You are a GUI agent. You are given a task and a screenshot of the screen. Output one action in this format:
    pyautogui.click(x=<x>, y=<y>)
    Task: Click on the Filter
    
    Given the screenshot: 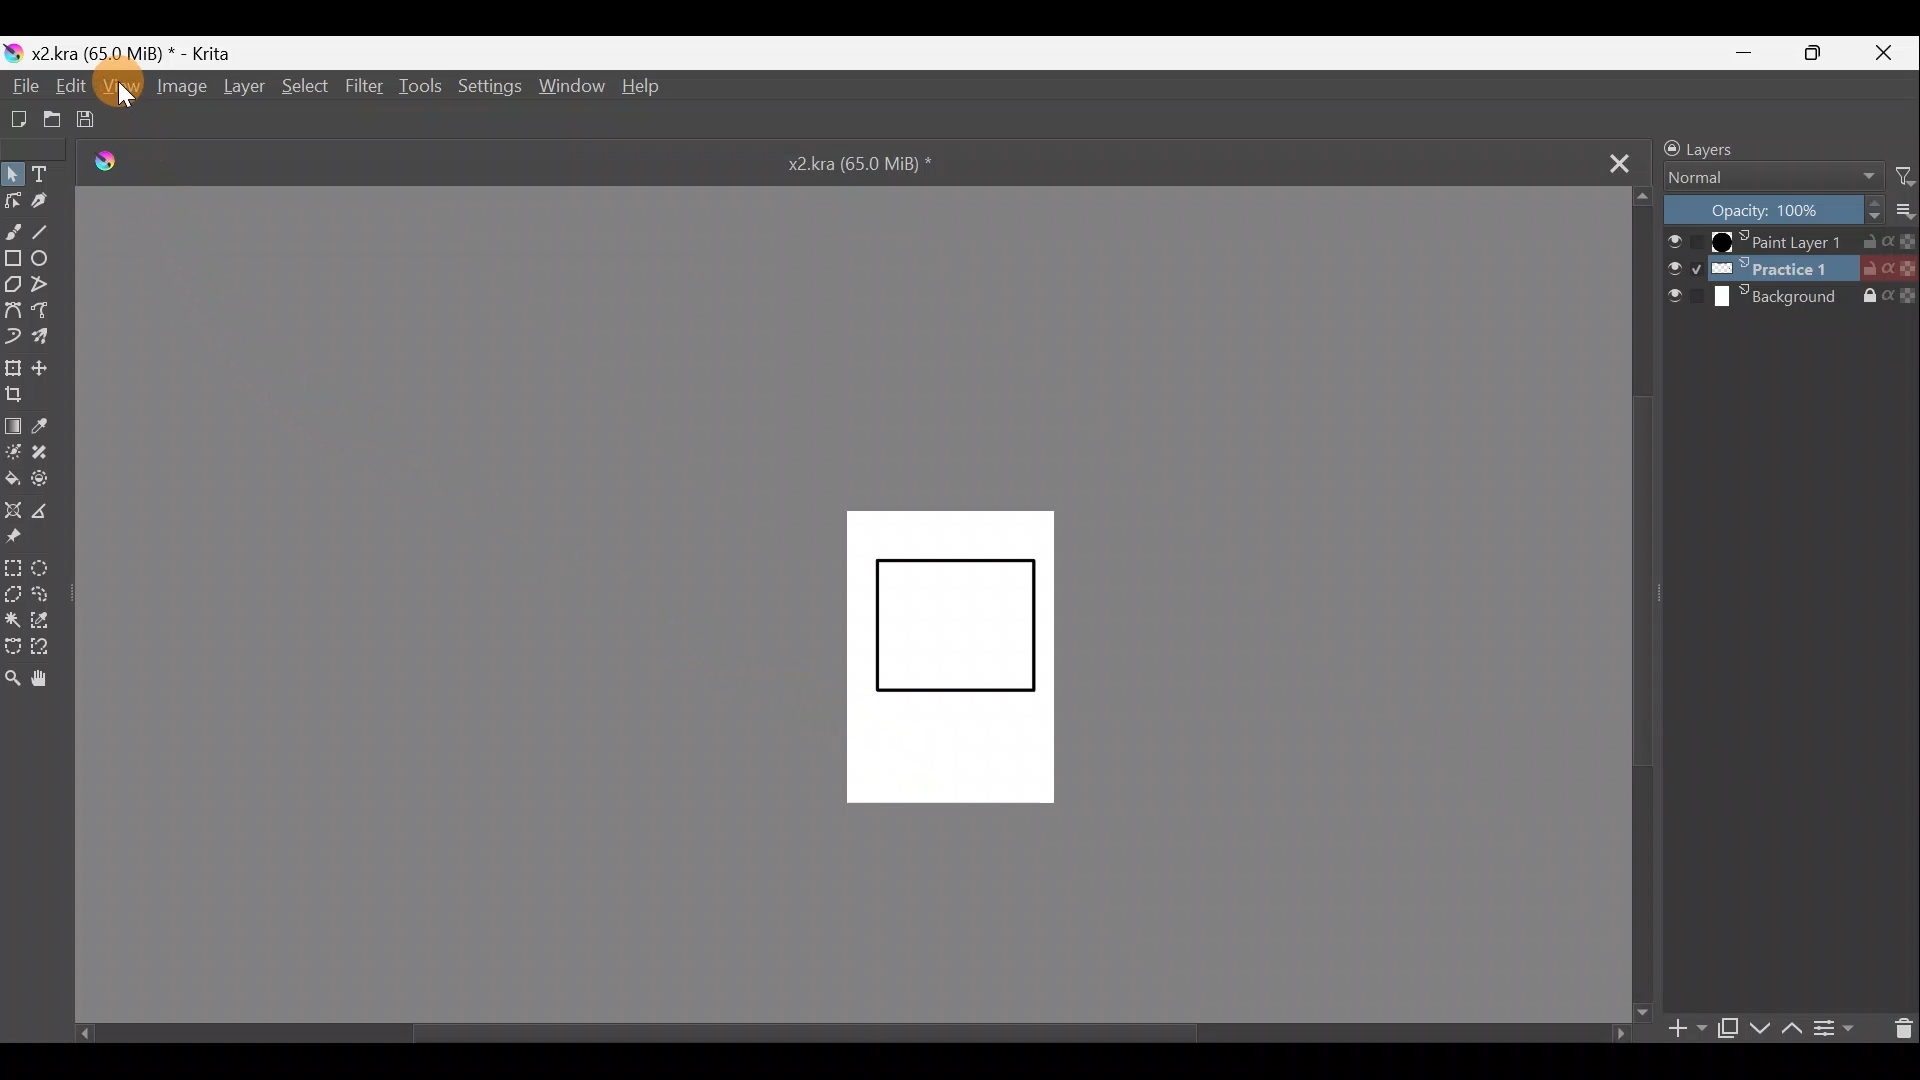 What is the action you would take?
    pyautogui.click(x=365, y=85)
    